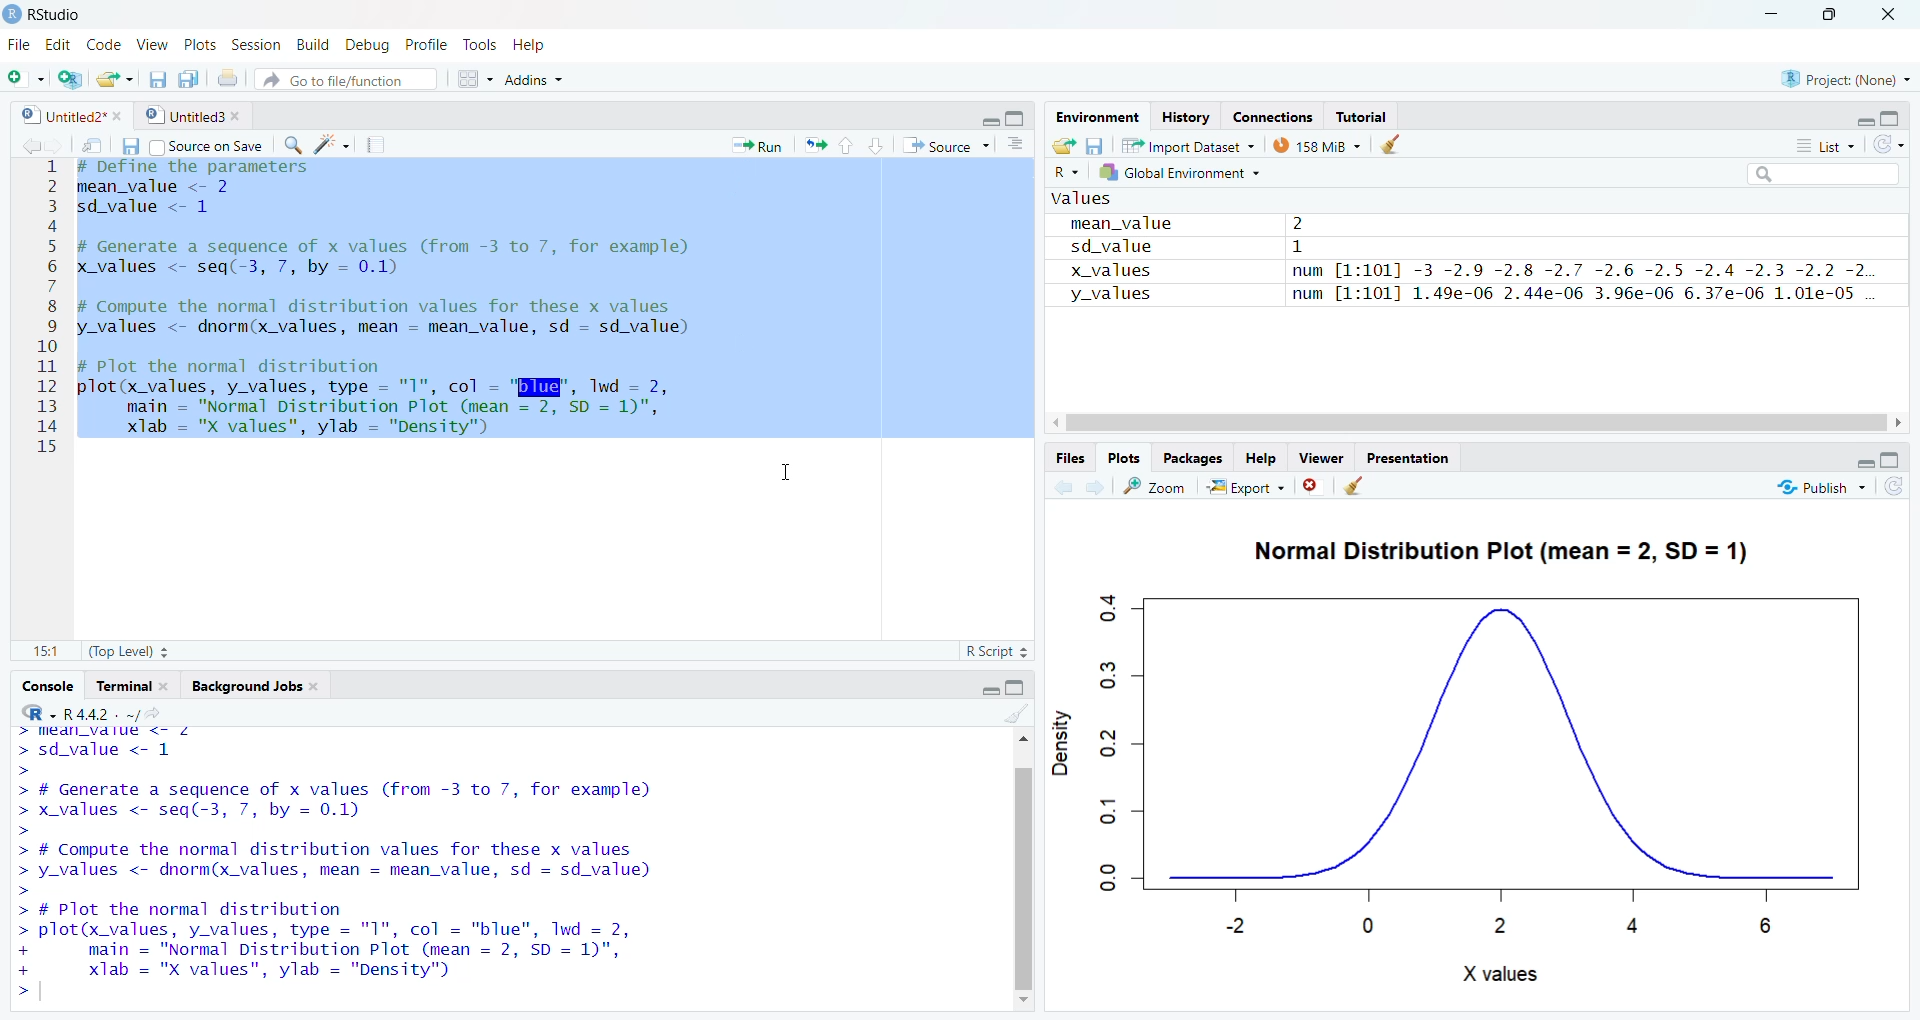 The image size is (1920, 1020). Describe the element at coordinates (226, 74) in the screenshot. I see `Print the current file` at that location.